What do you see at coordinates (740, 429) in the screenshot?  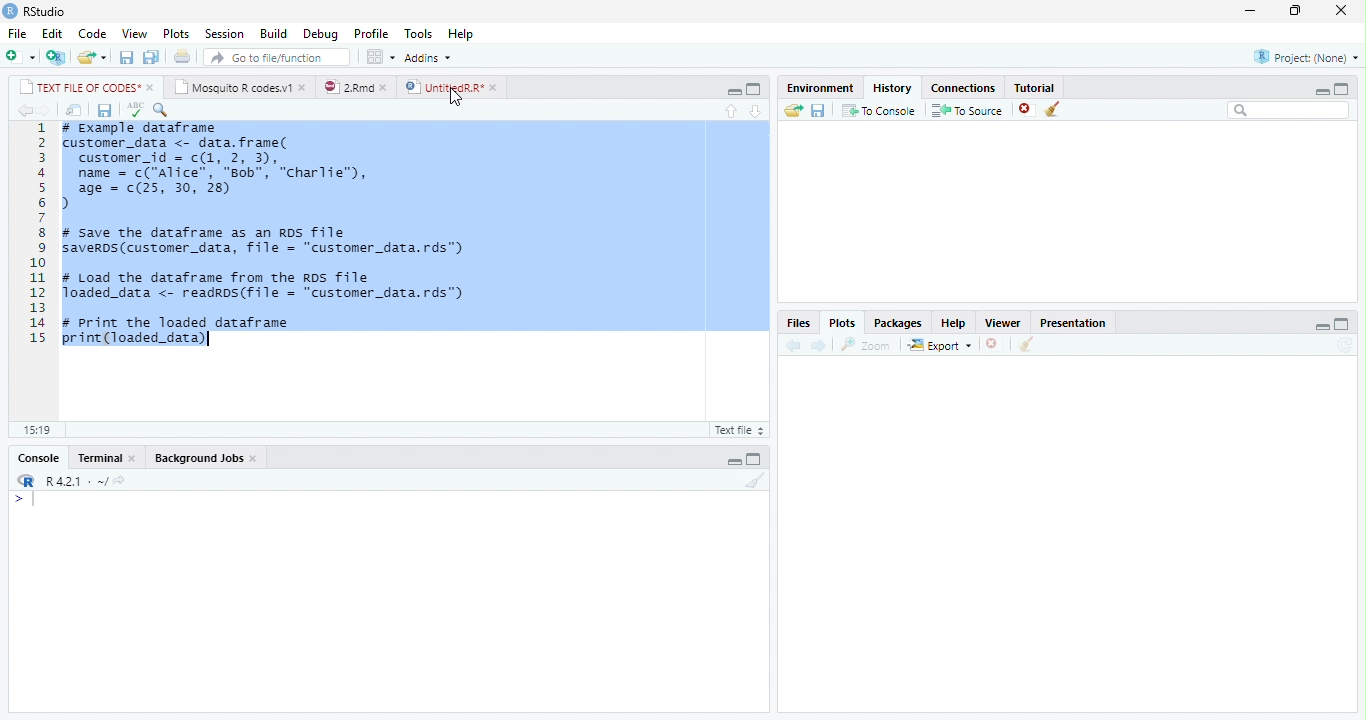 I see `R Script` at bounding box center [740, 429].